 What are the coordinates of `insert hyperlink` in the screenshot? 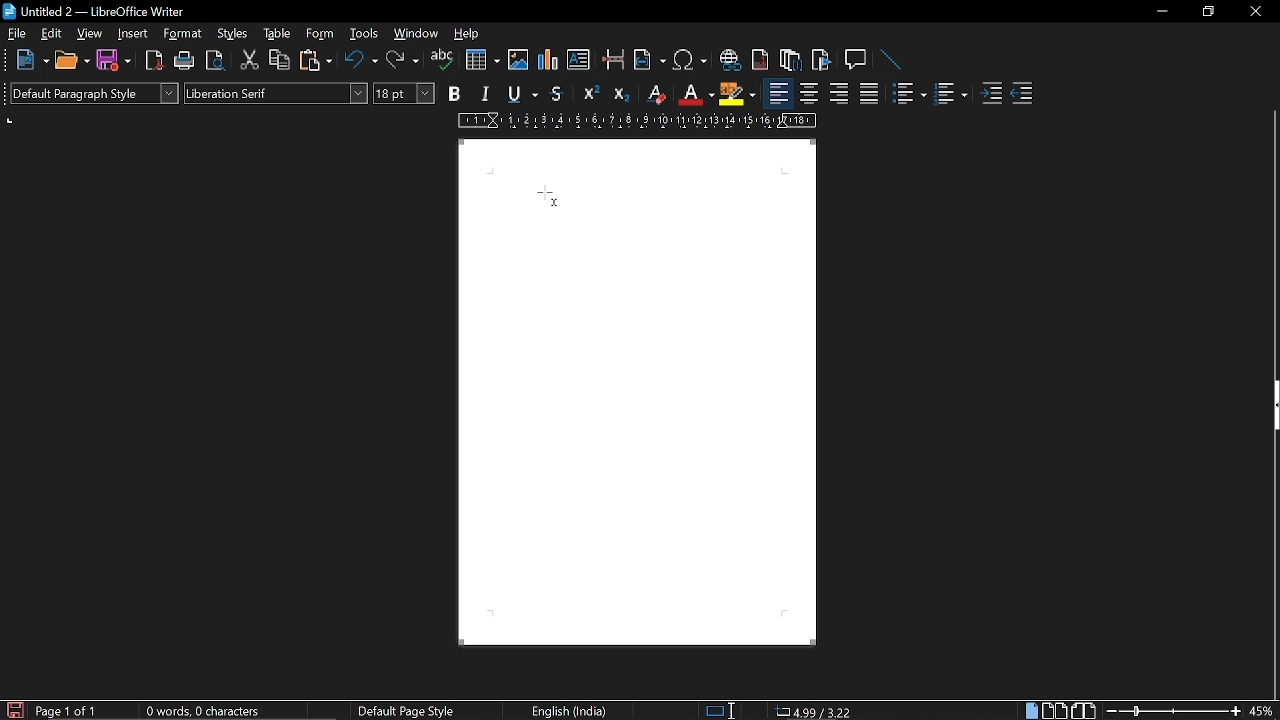 It's located at (730, 62).